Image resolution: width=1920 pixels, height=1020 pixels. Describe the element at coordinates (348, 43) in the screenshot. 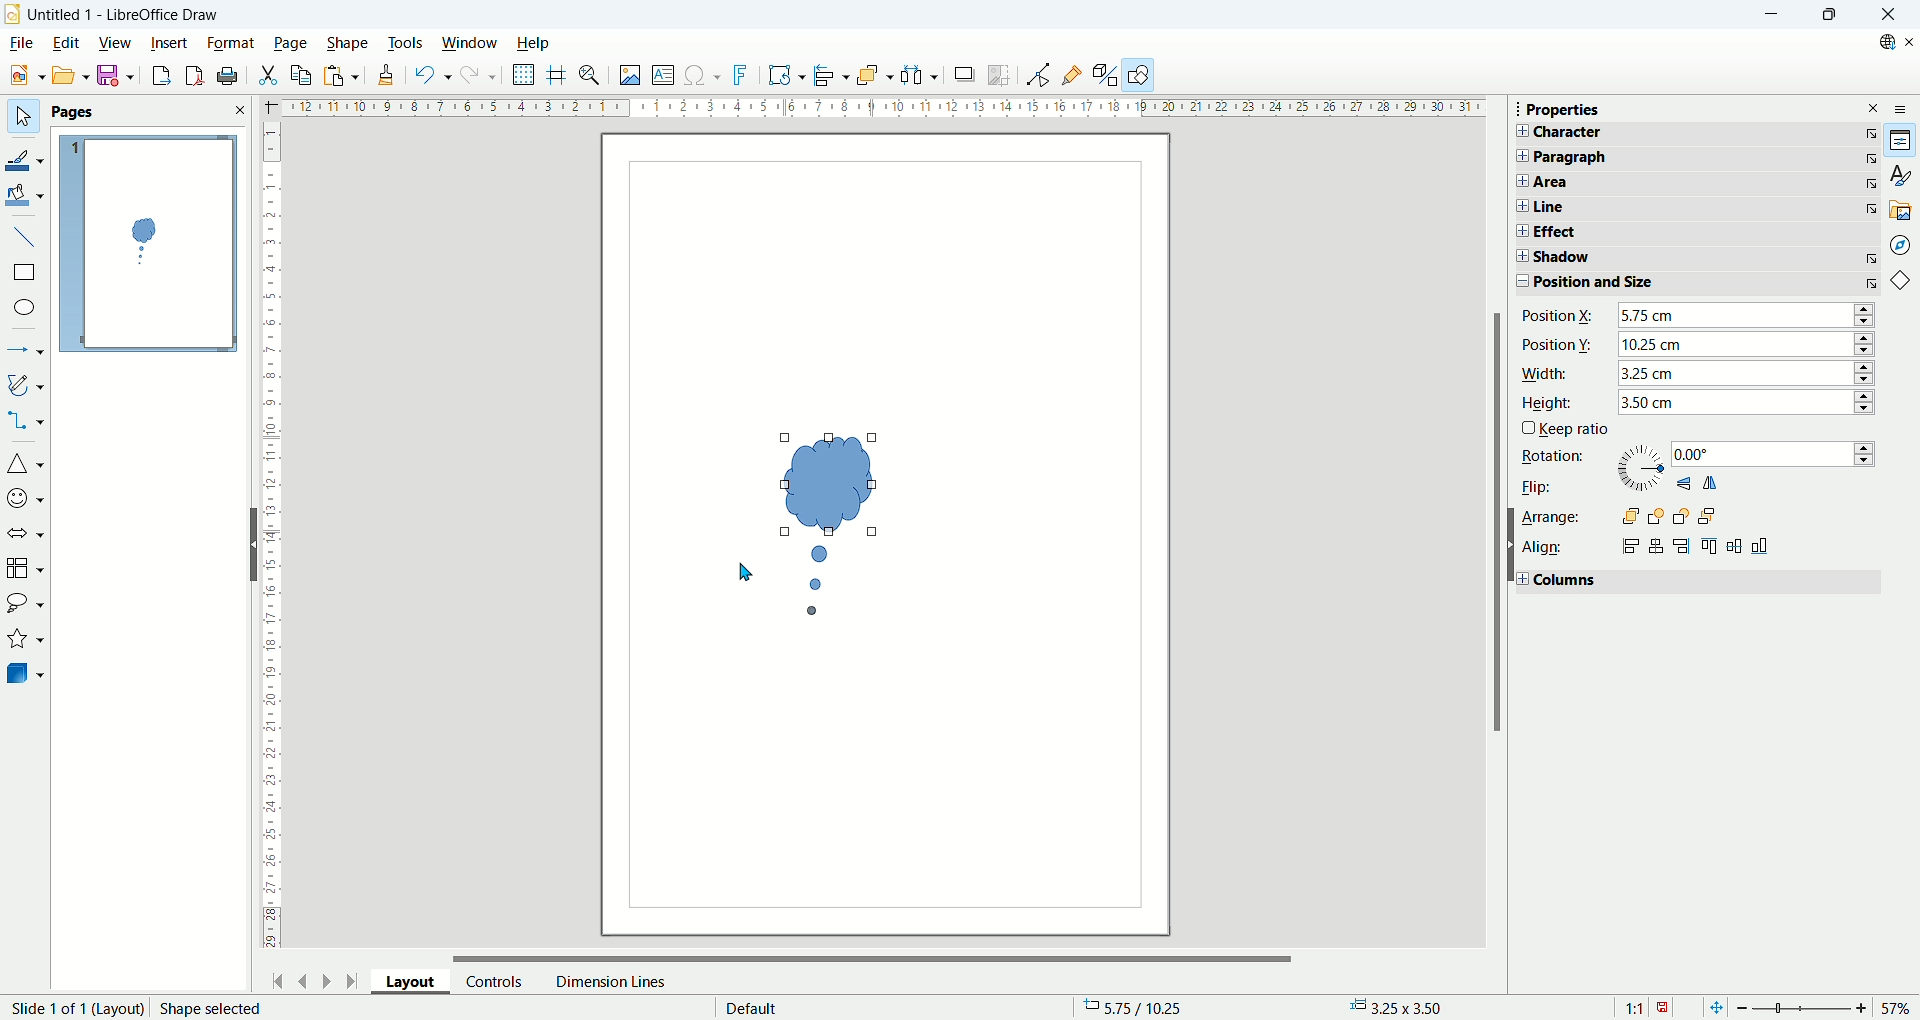

I see `shape` at that location.